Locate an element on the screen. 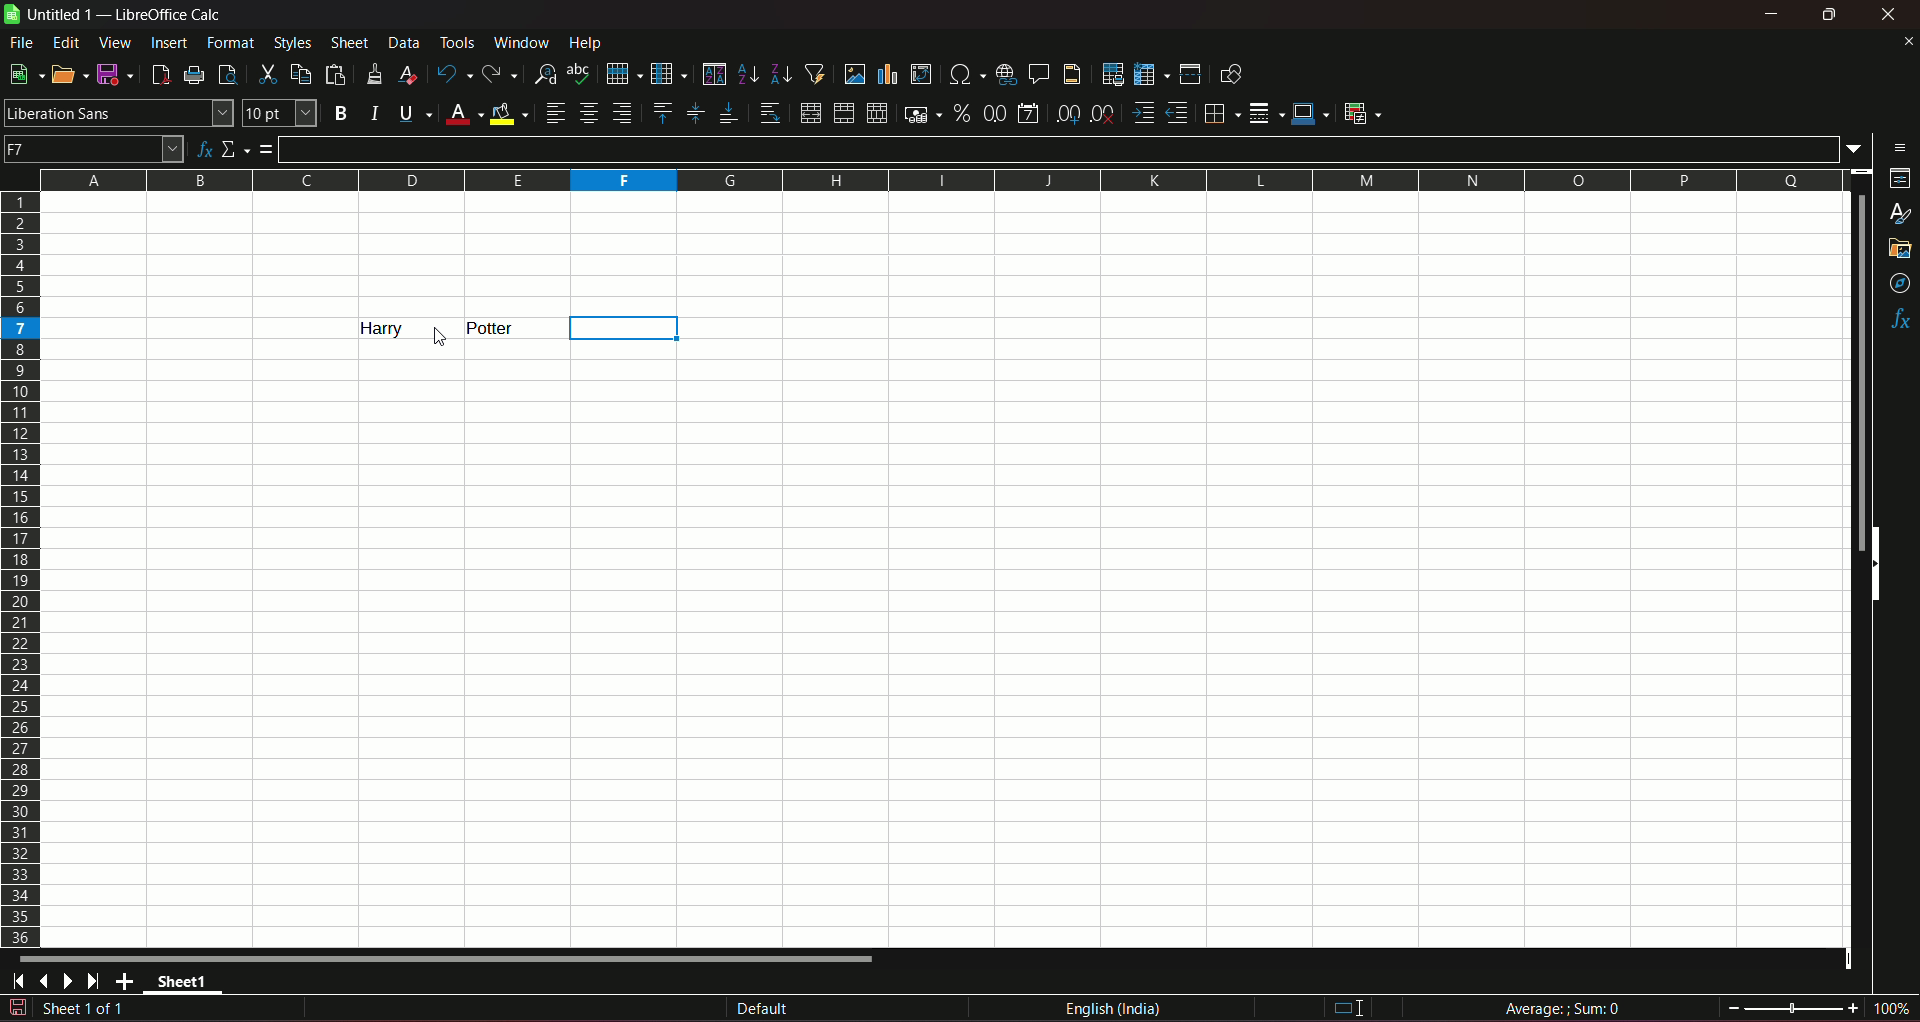  clone formatting is located at coordinates (376, 73).